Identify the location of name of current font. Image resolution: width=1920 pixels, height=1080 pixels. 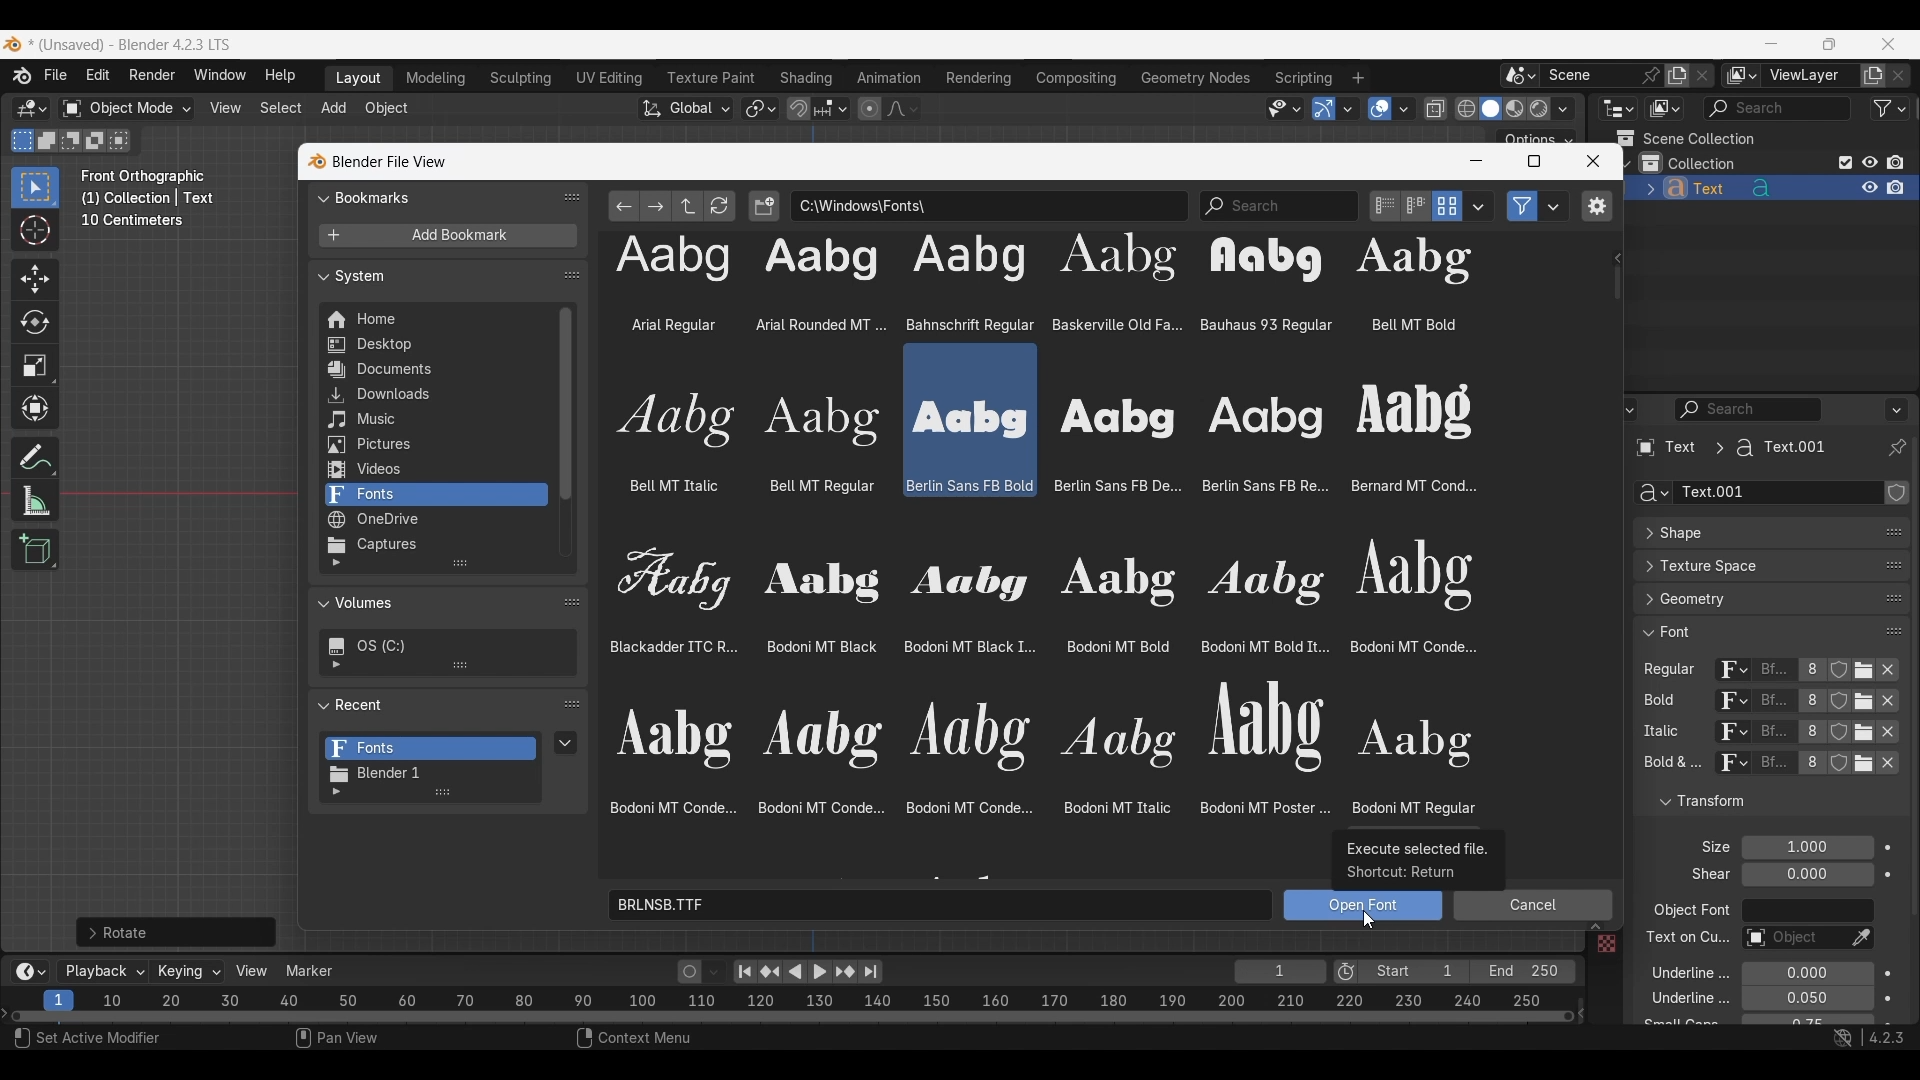
(1773, 701).